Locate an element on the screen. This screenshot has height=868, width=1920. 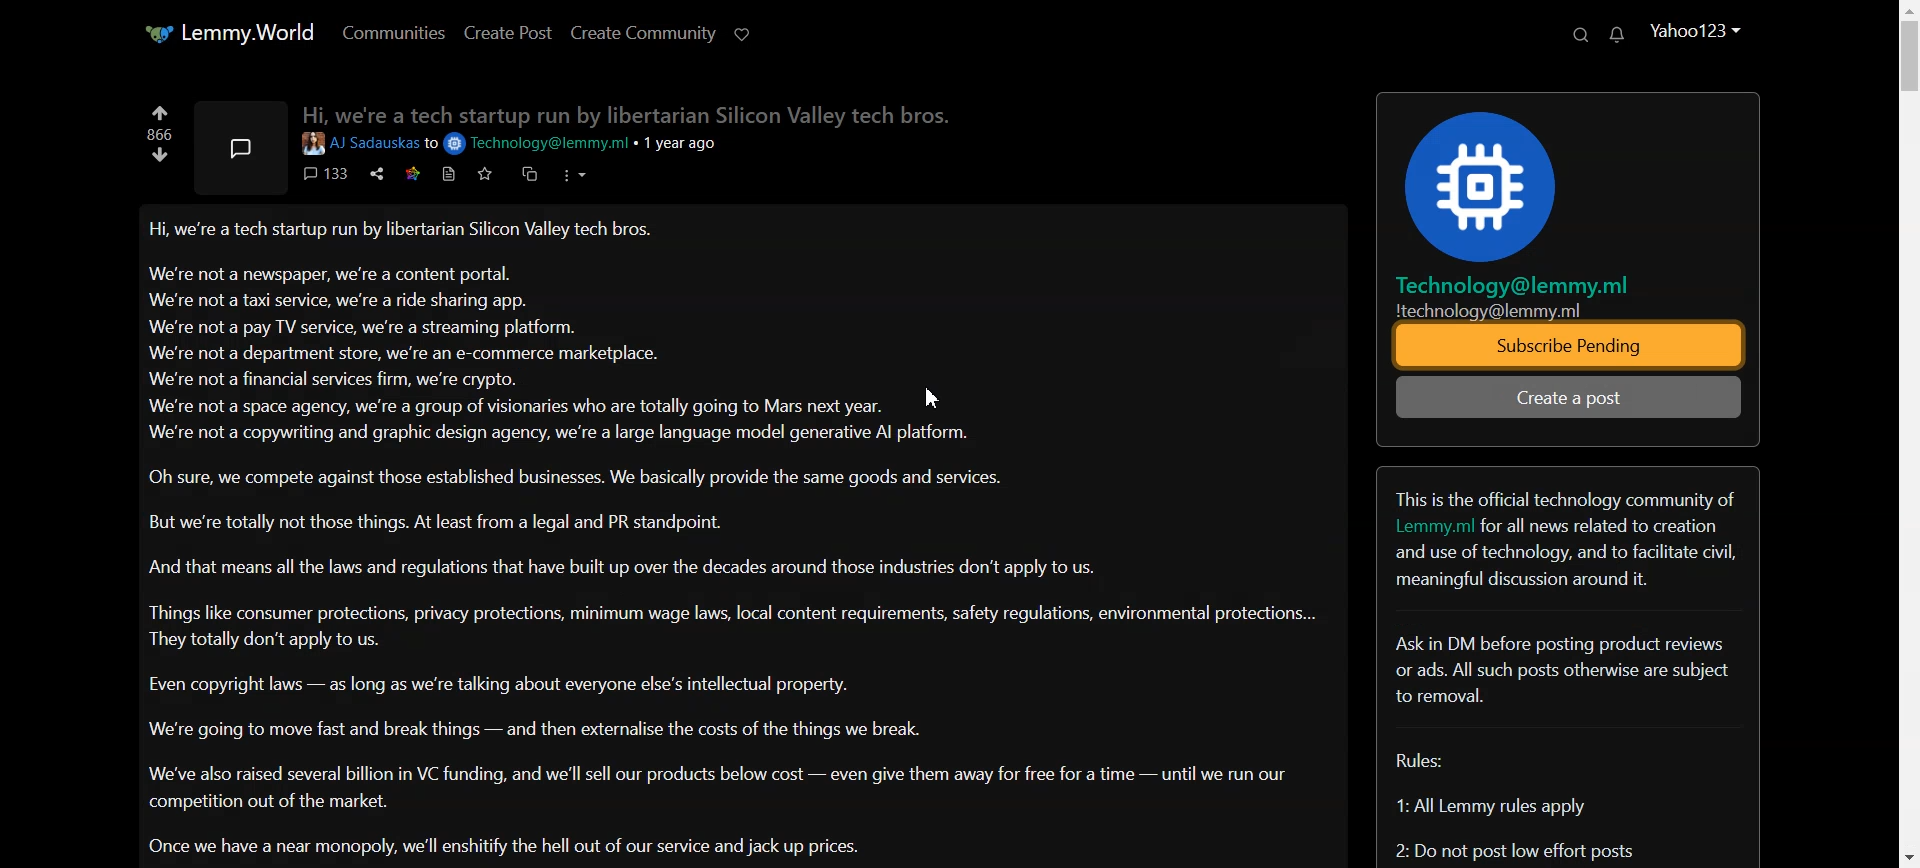
1 year ago is located at coordinates (676, 142).